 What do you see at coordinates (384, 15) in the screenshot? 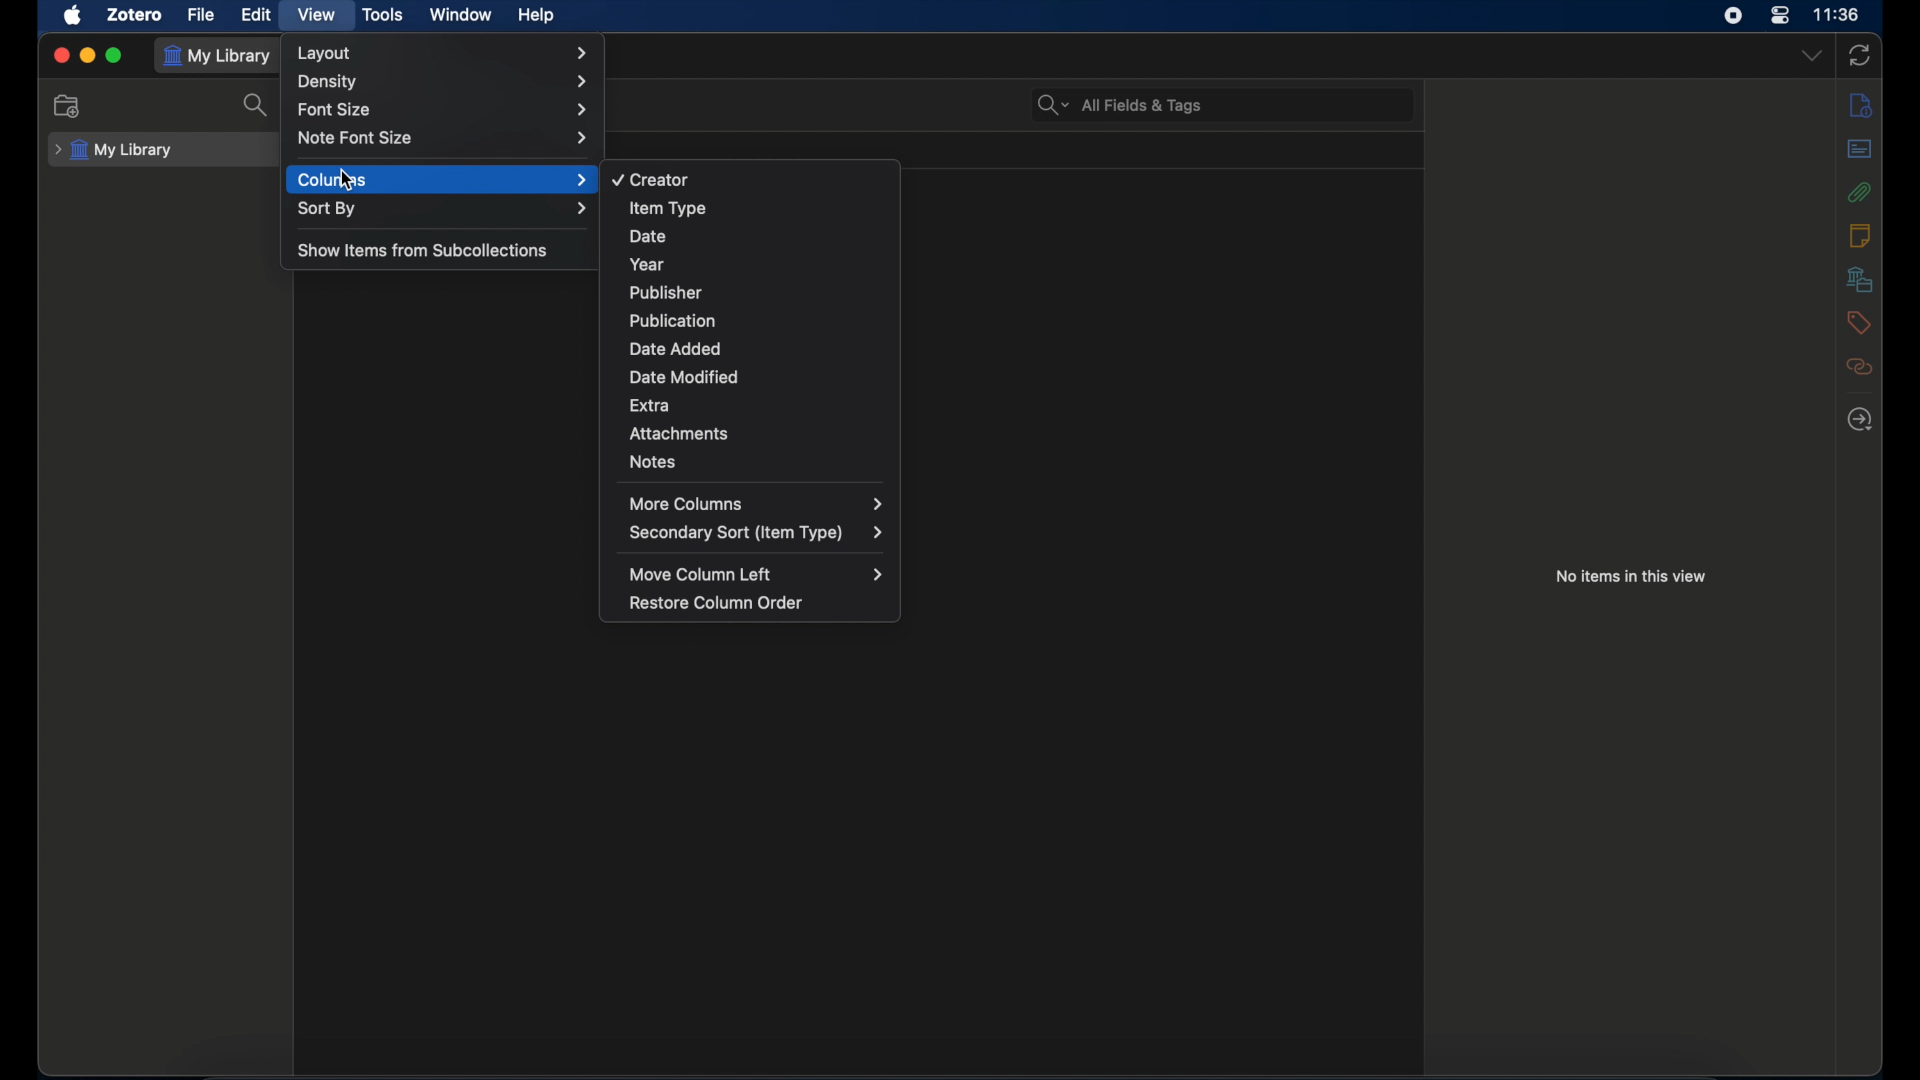
I see `tools` at bounding box center [384, 15].